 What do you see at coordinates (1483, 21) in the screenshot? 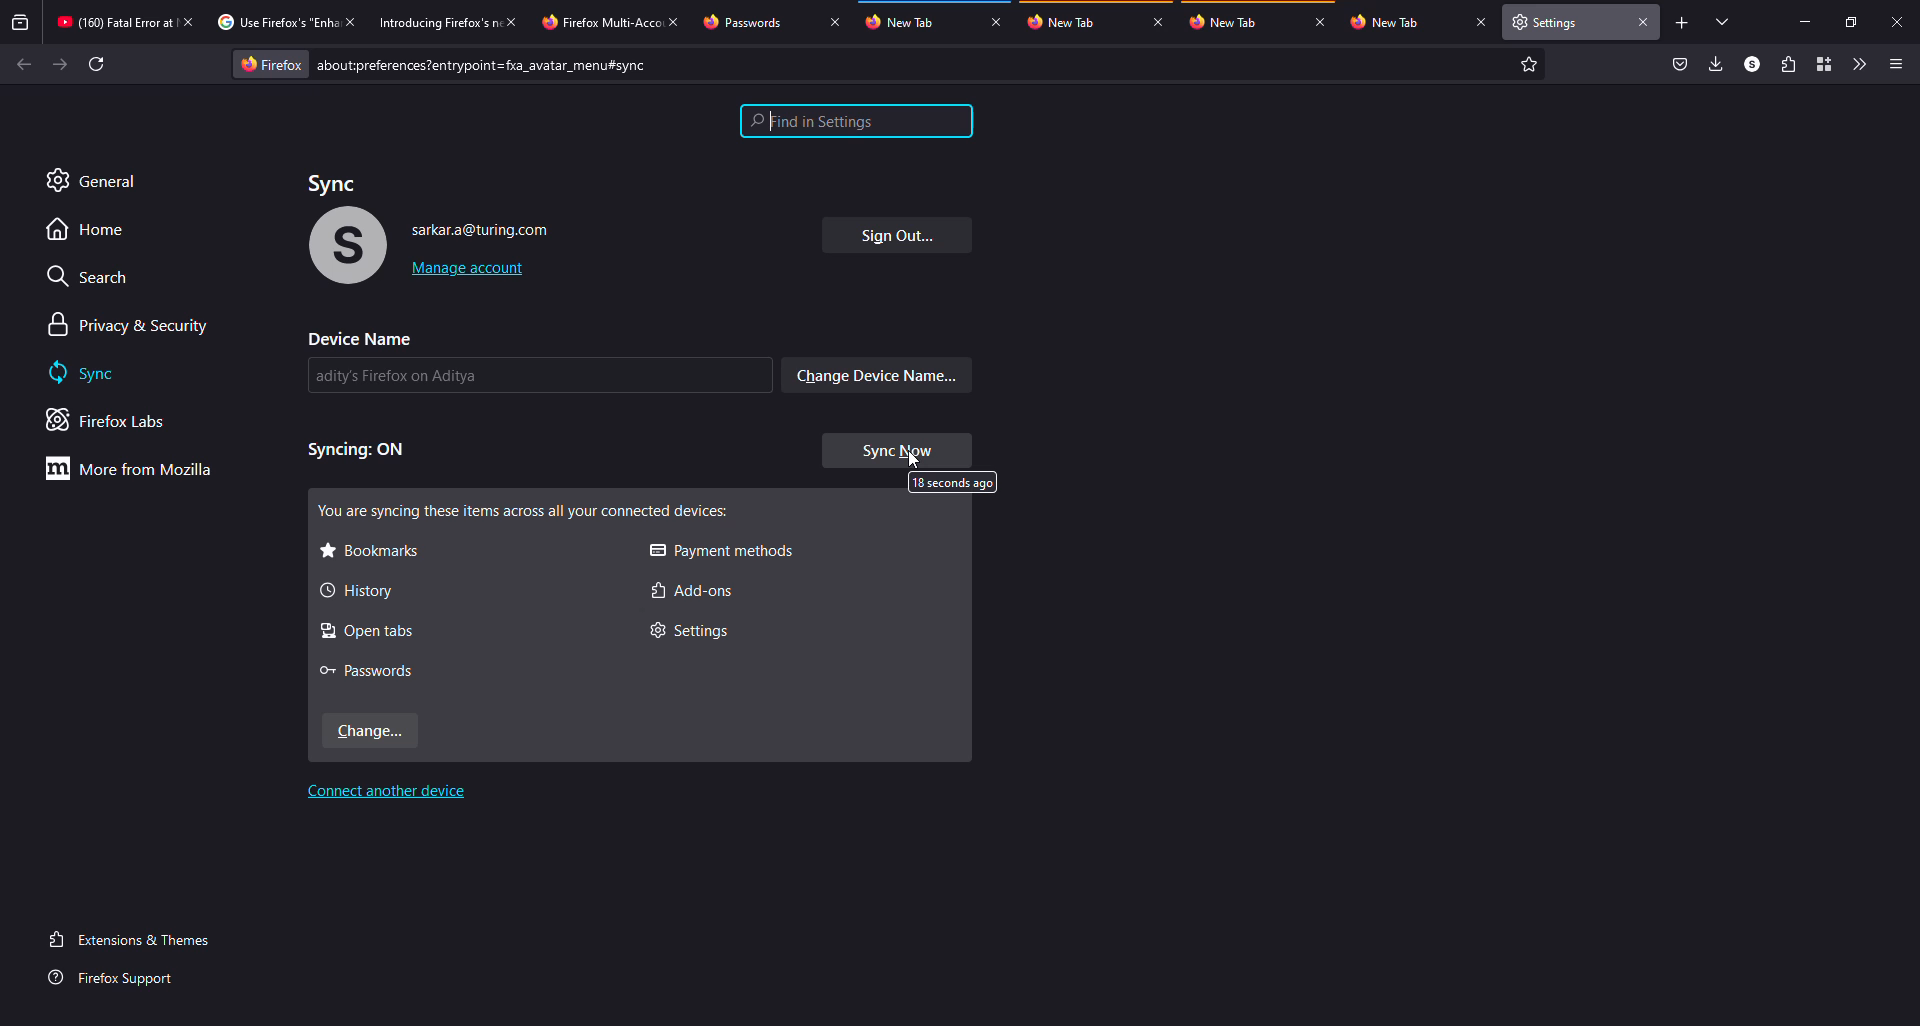
I see `close` at bounding box center [1483, 21].